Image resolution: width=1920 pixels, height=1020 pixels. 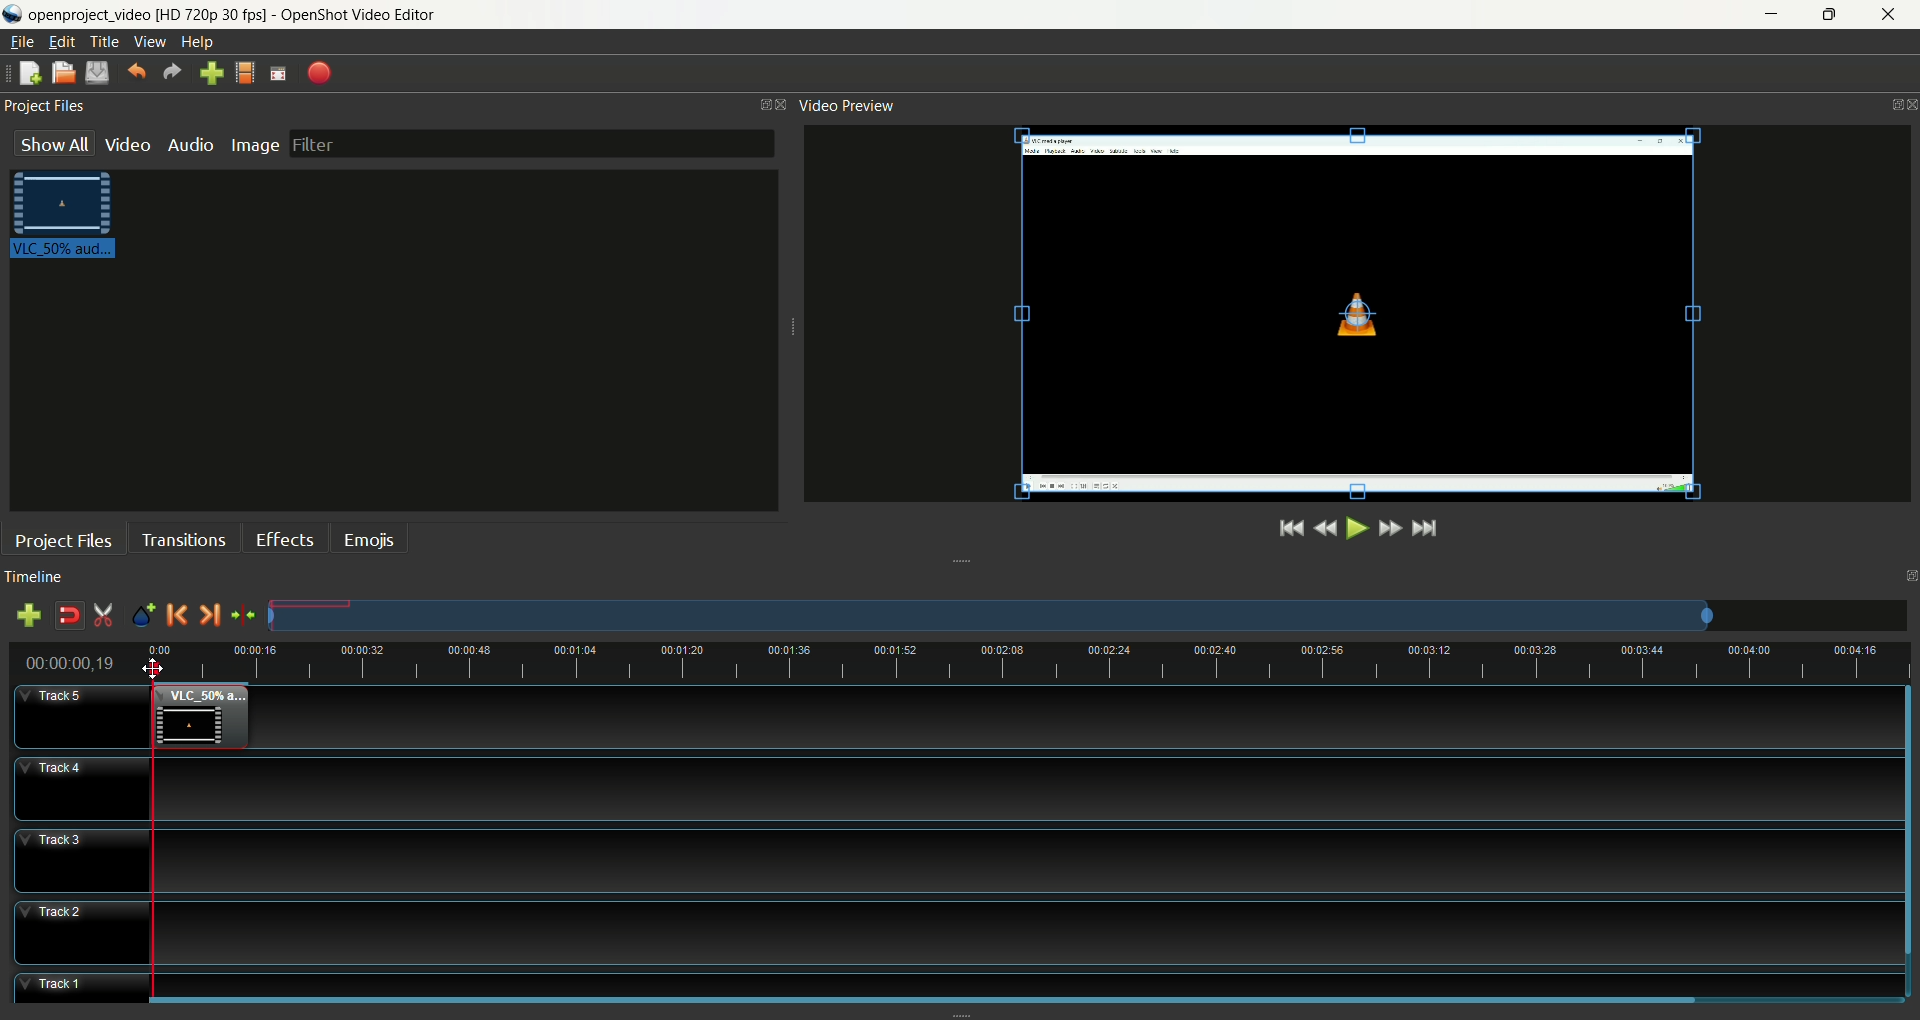 What do you see at coordinates (136, 69) in the screenshot?
I see `undo` at bounding box center [136, 69].